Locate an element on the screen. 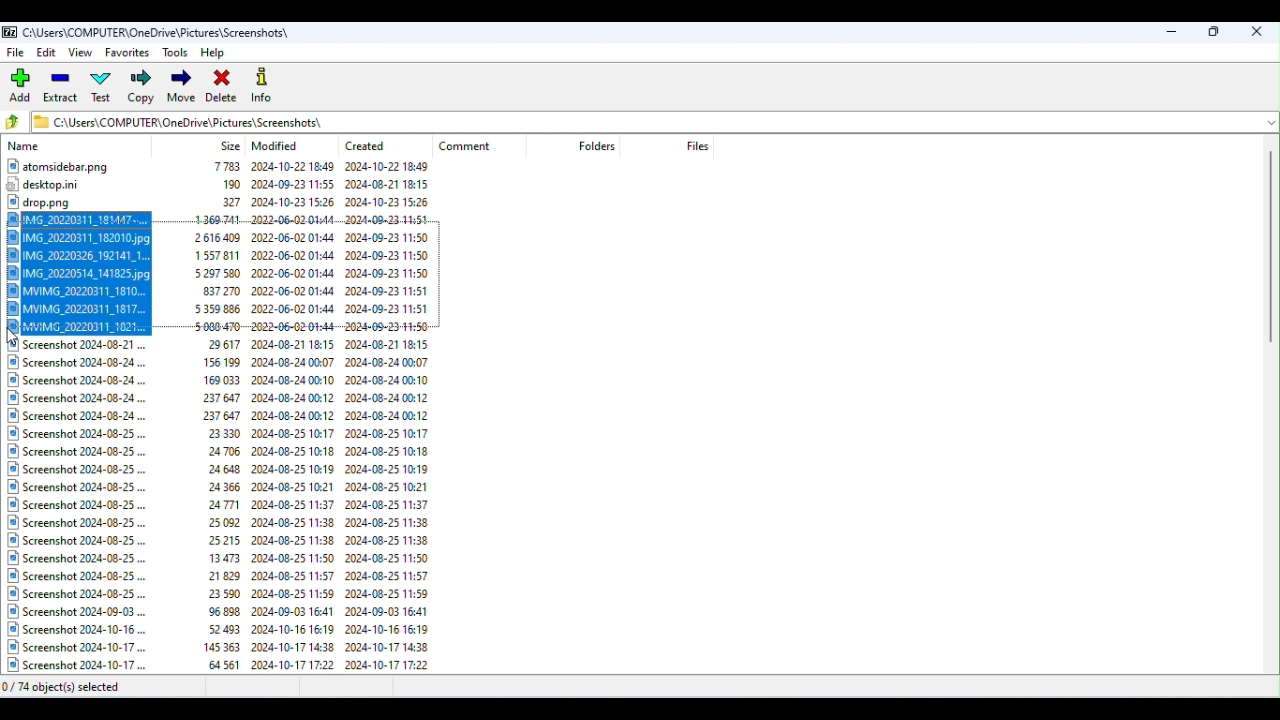 The image size is (1280, 720). Name is located at coordinates (27, 147).